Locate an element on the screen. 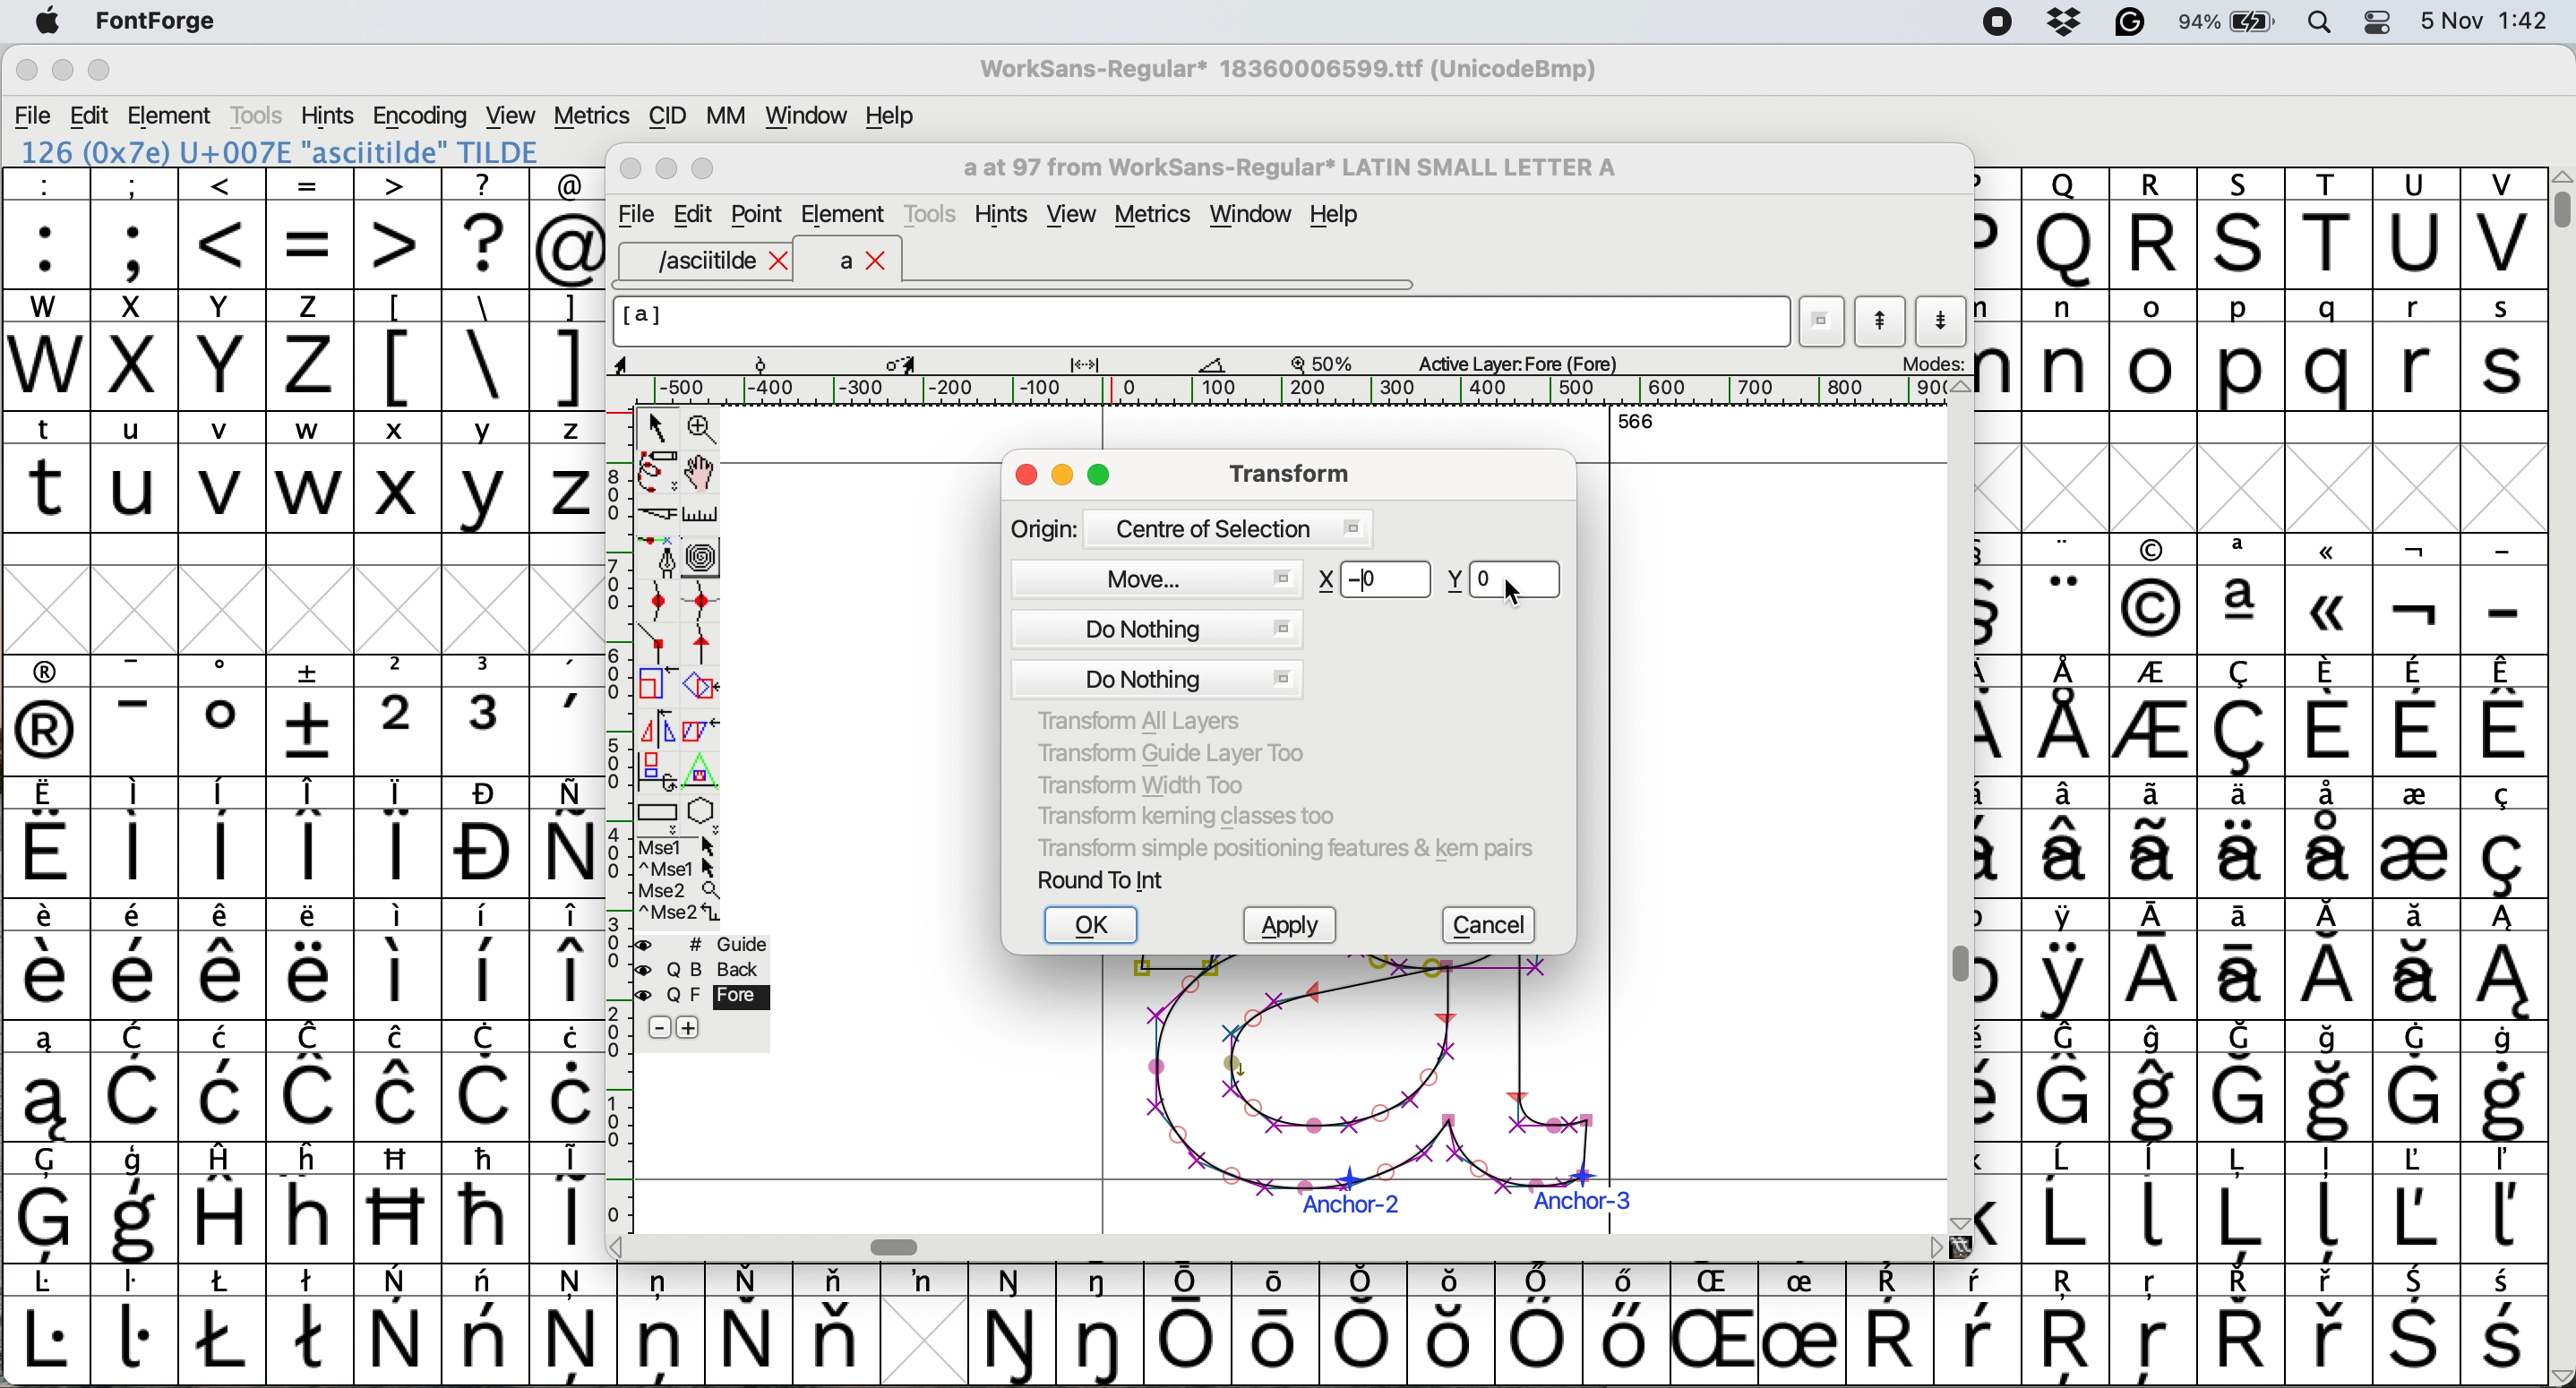 The width and height of the screenshot is (2576, 1388). symbol is located at coordinates (2501, 838).